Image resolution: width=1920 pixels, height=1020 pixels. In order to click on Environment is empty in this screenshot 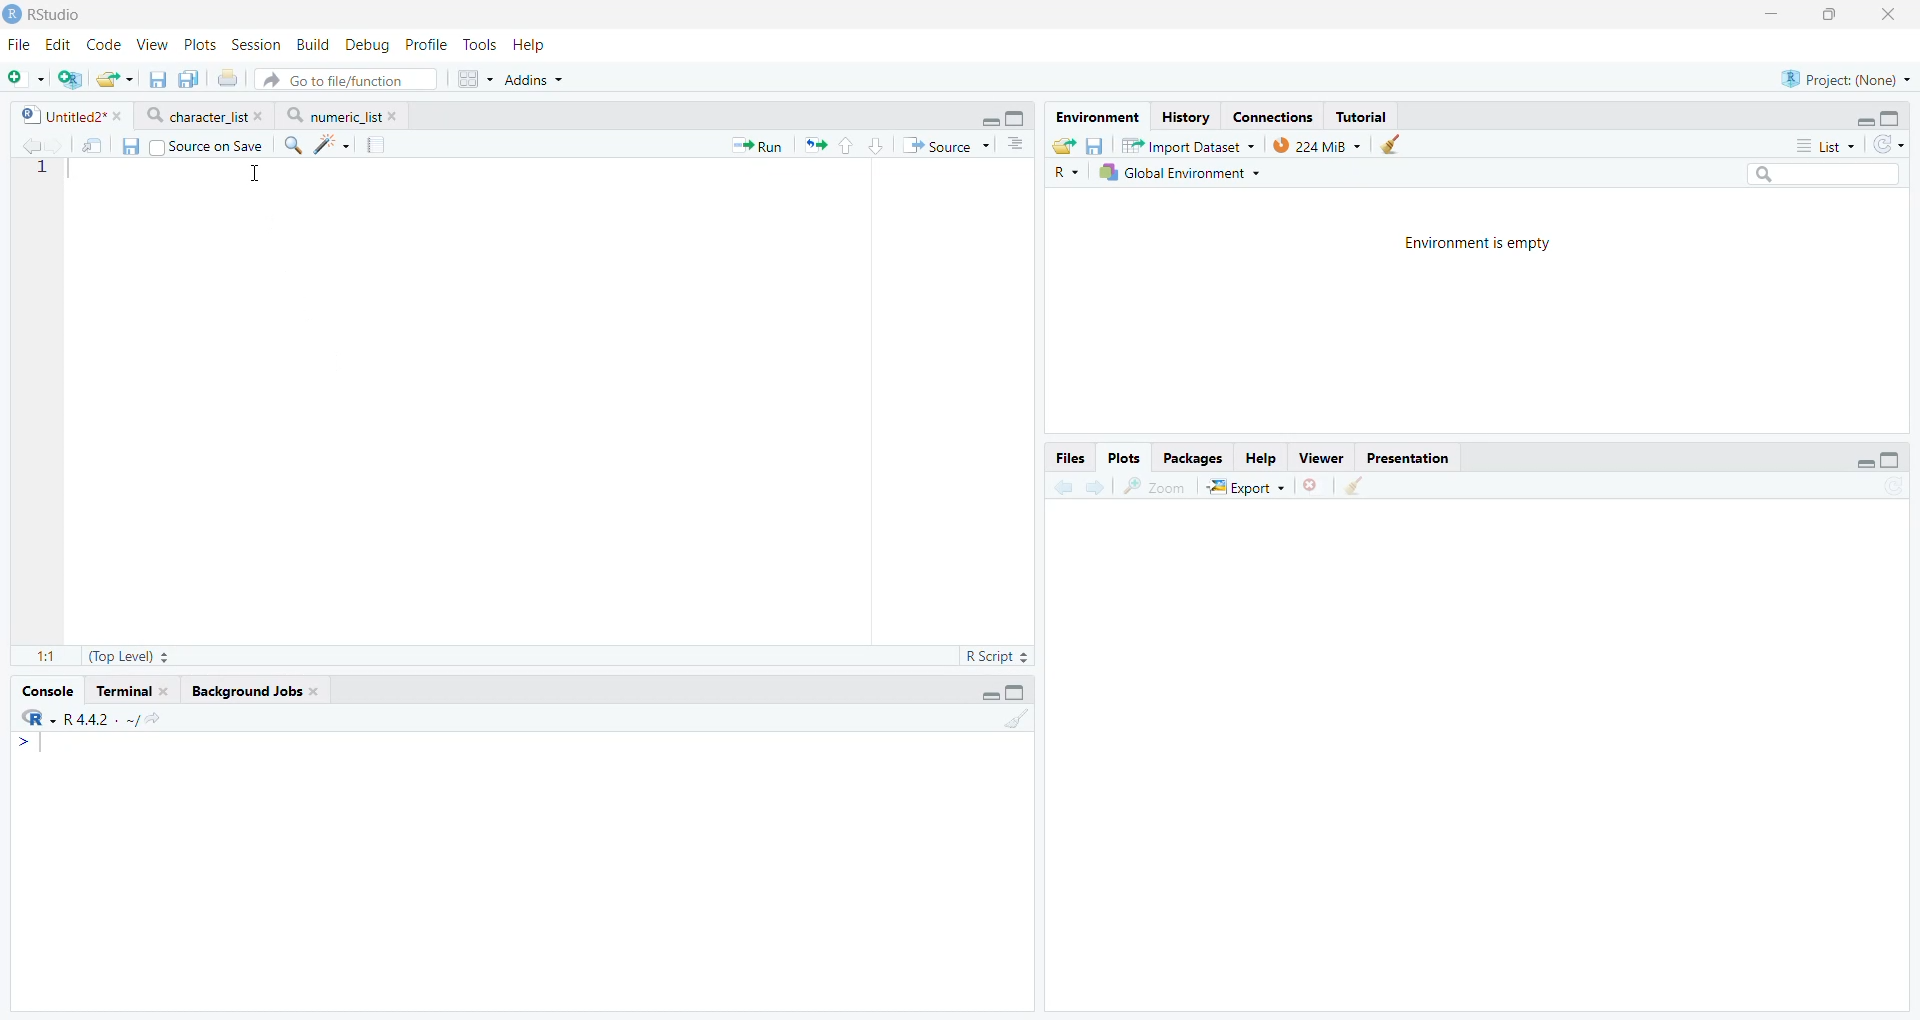, I will do `click(1481, 245)`.